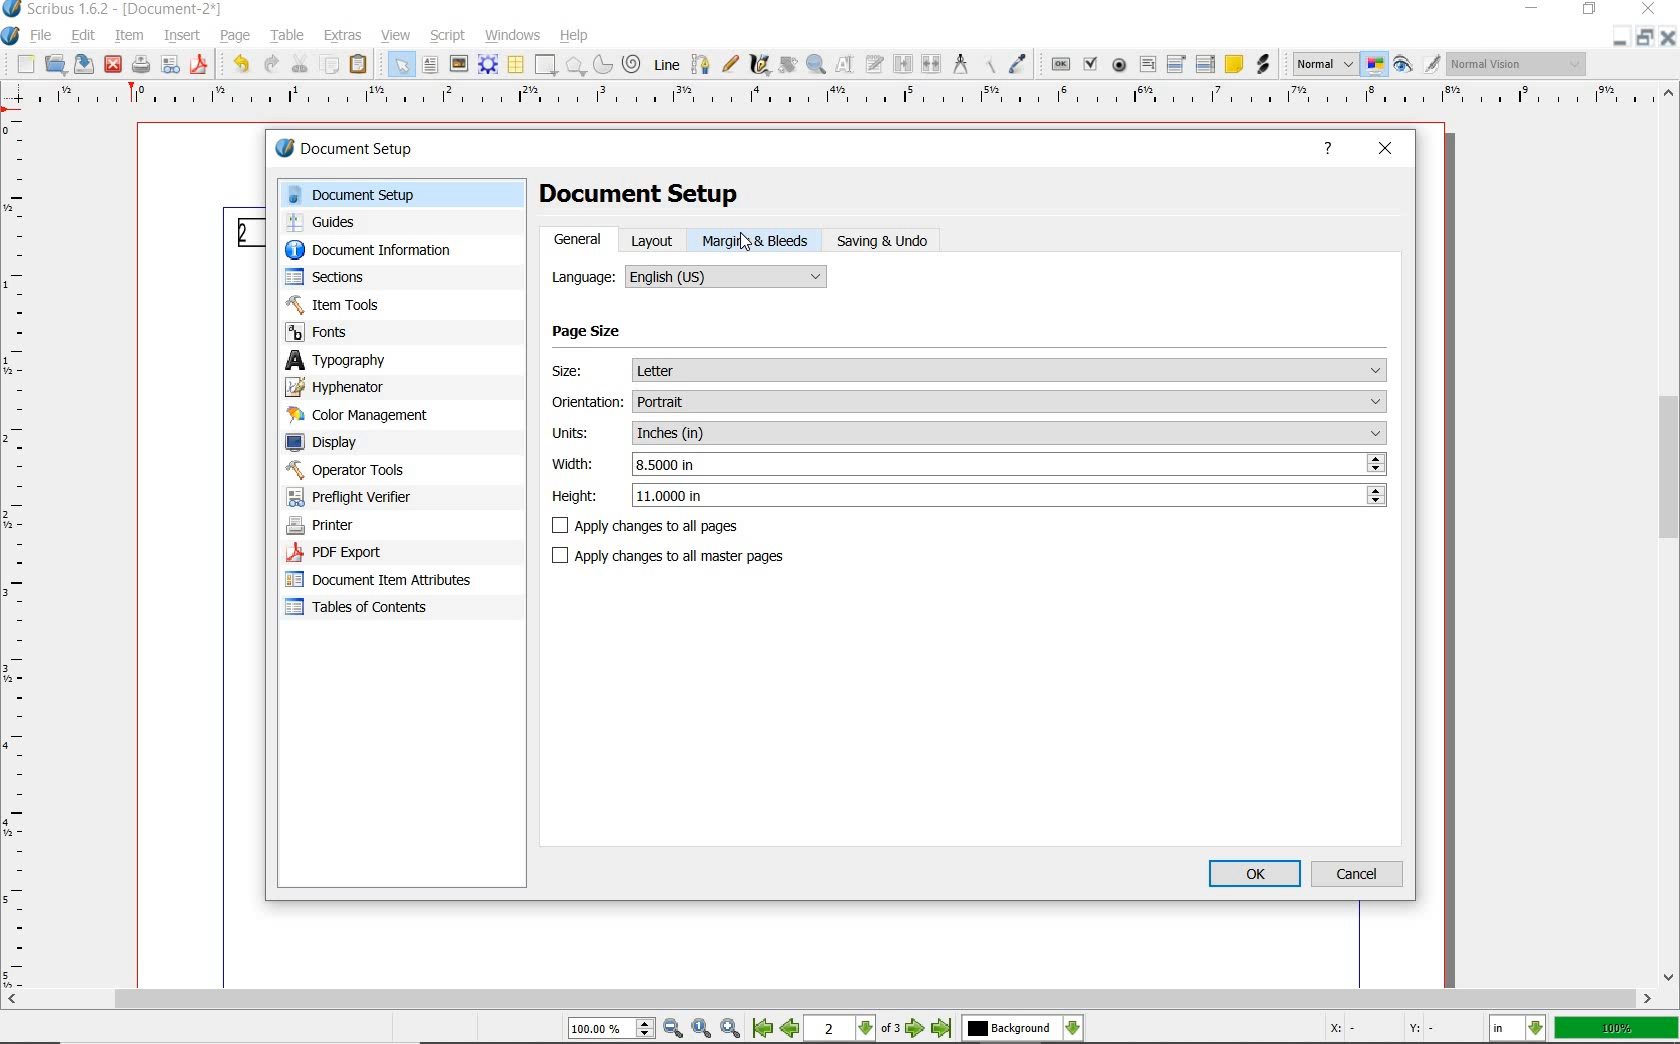  Describe the element at coordinates (1324, 64) in the screenshot. I see `select image preview mode` at that location.